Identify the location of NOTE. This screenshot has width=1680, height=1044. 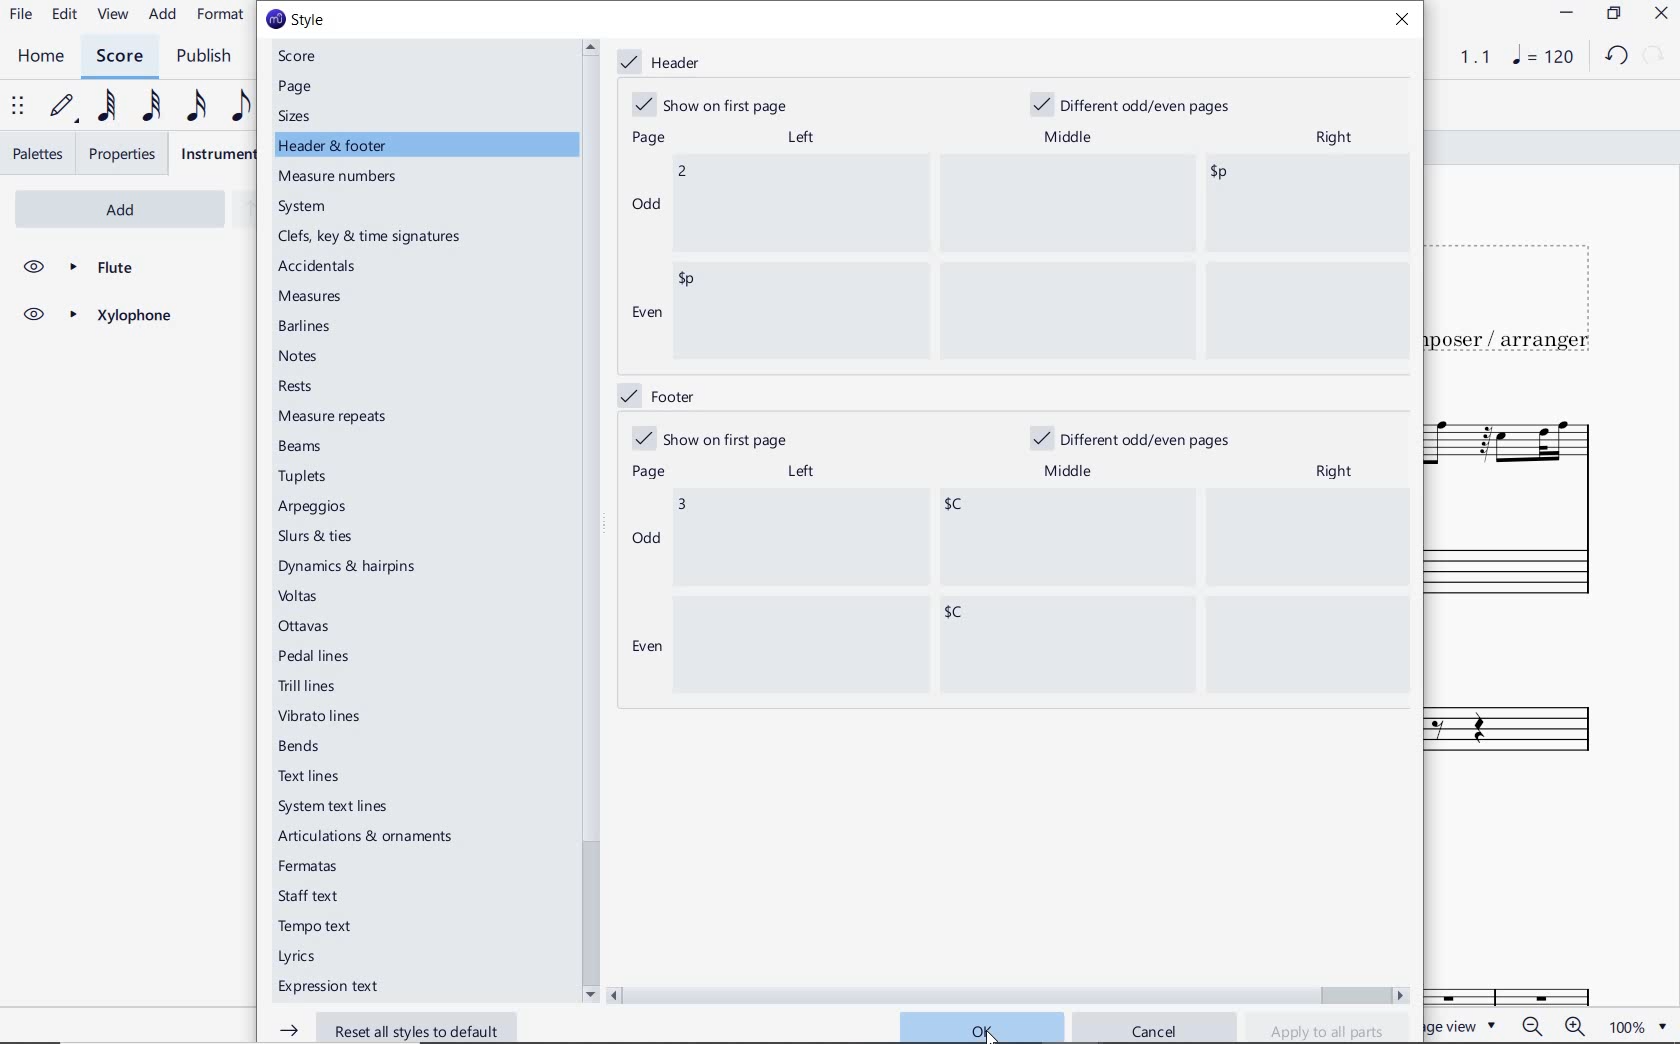
(1541, 58).